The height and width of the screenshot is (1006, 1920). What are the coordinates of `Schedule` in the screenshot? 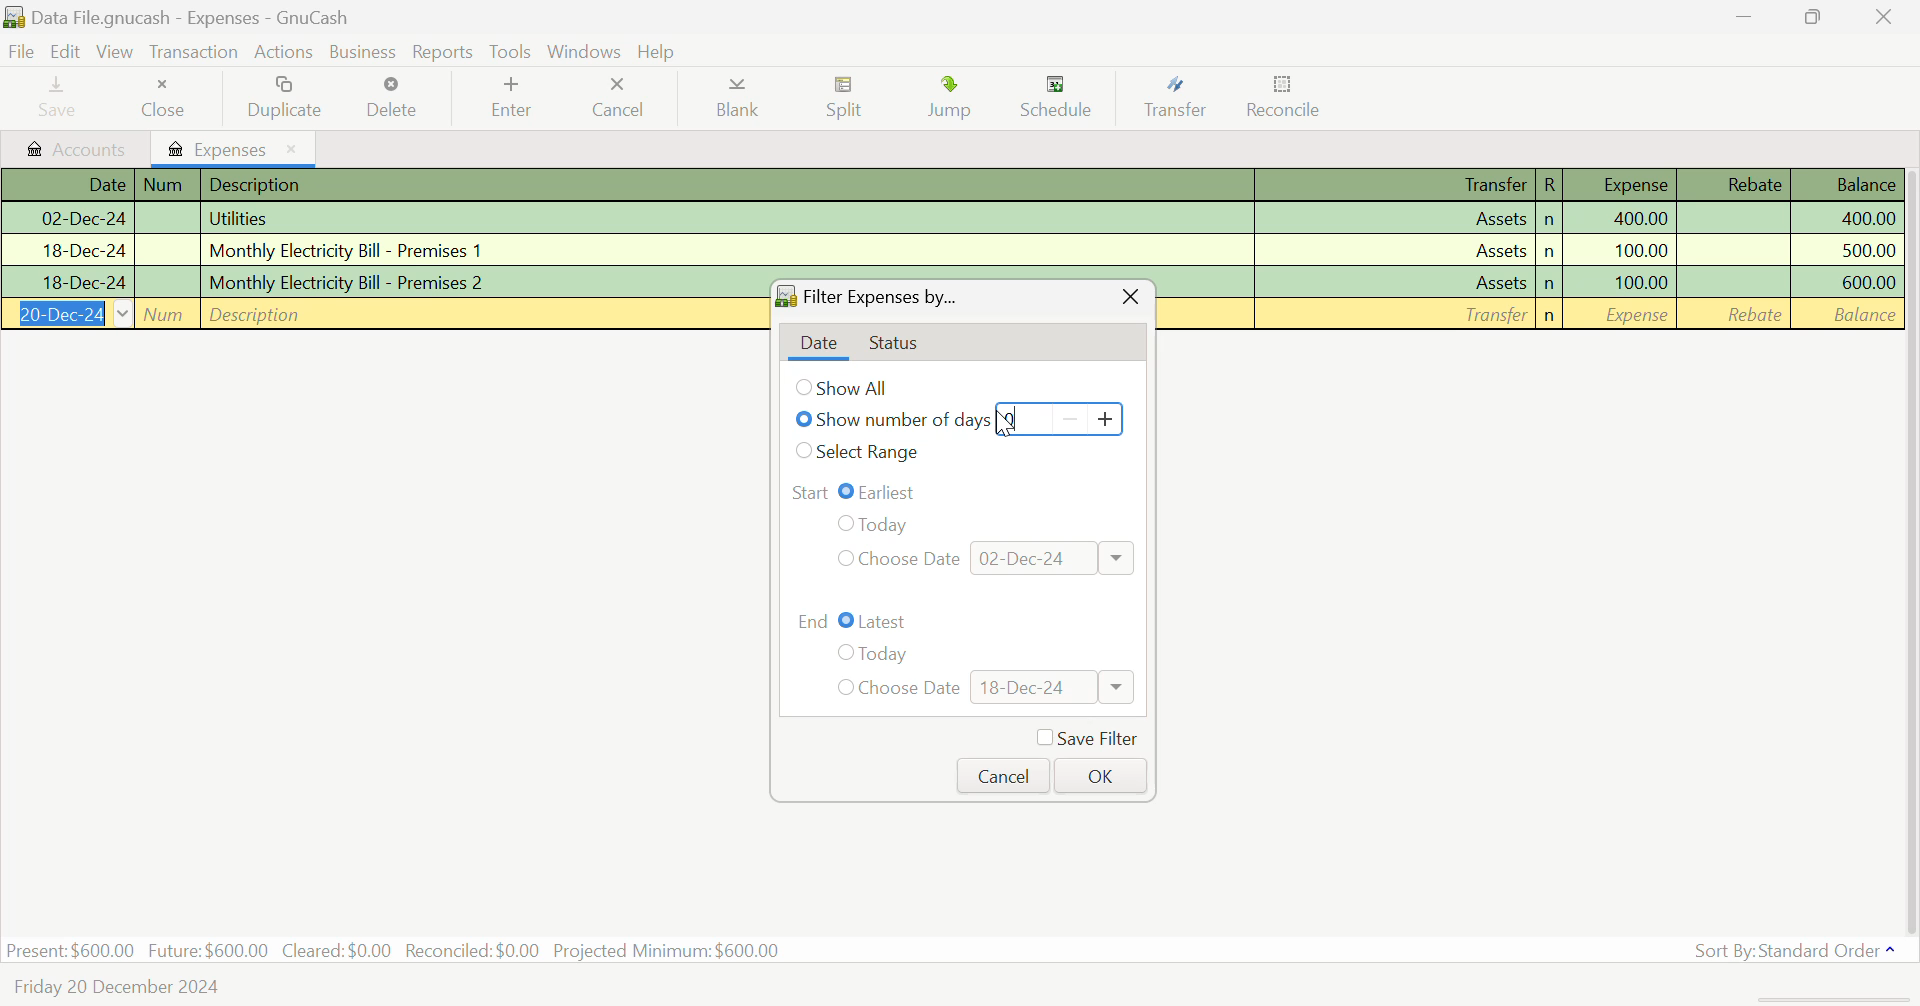 It's located at (1066, 100).